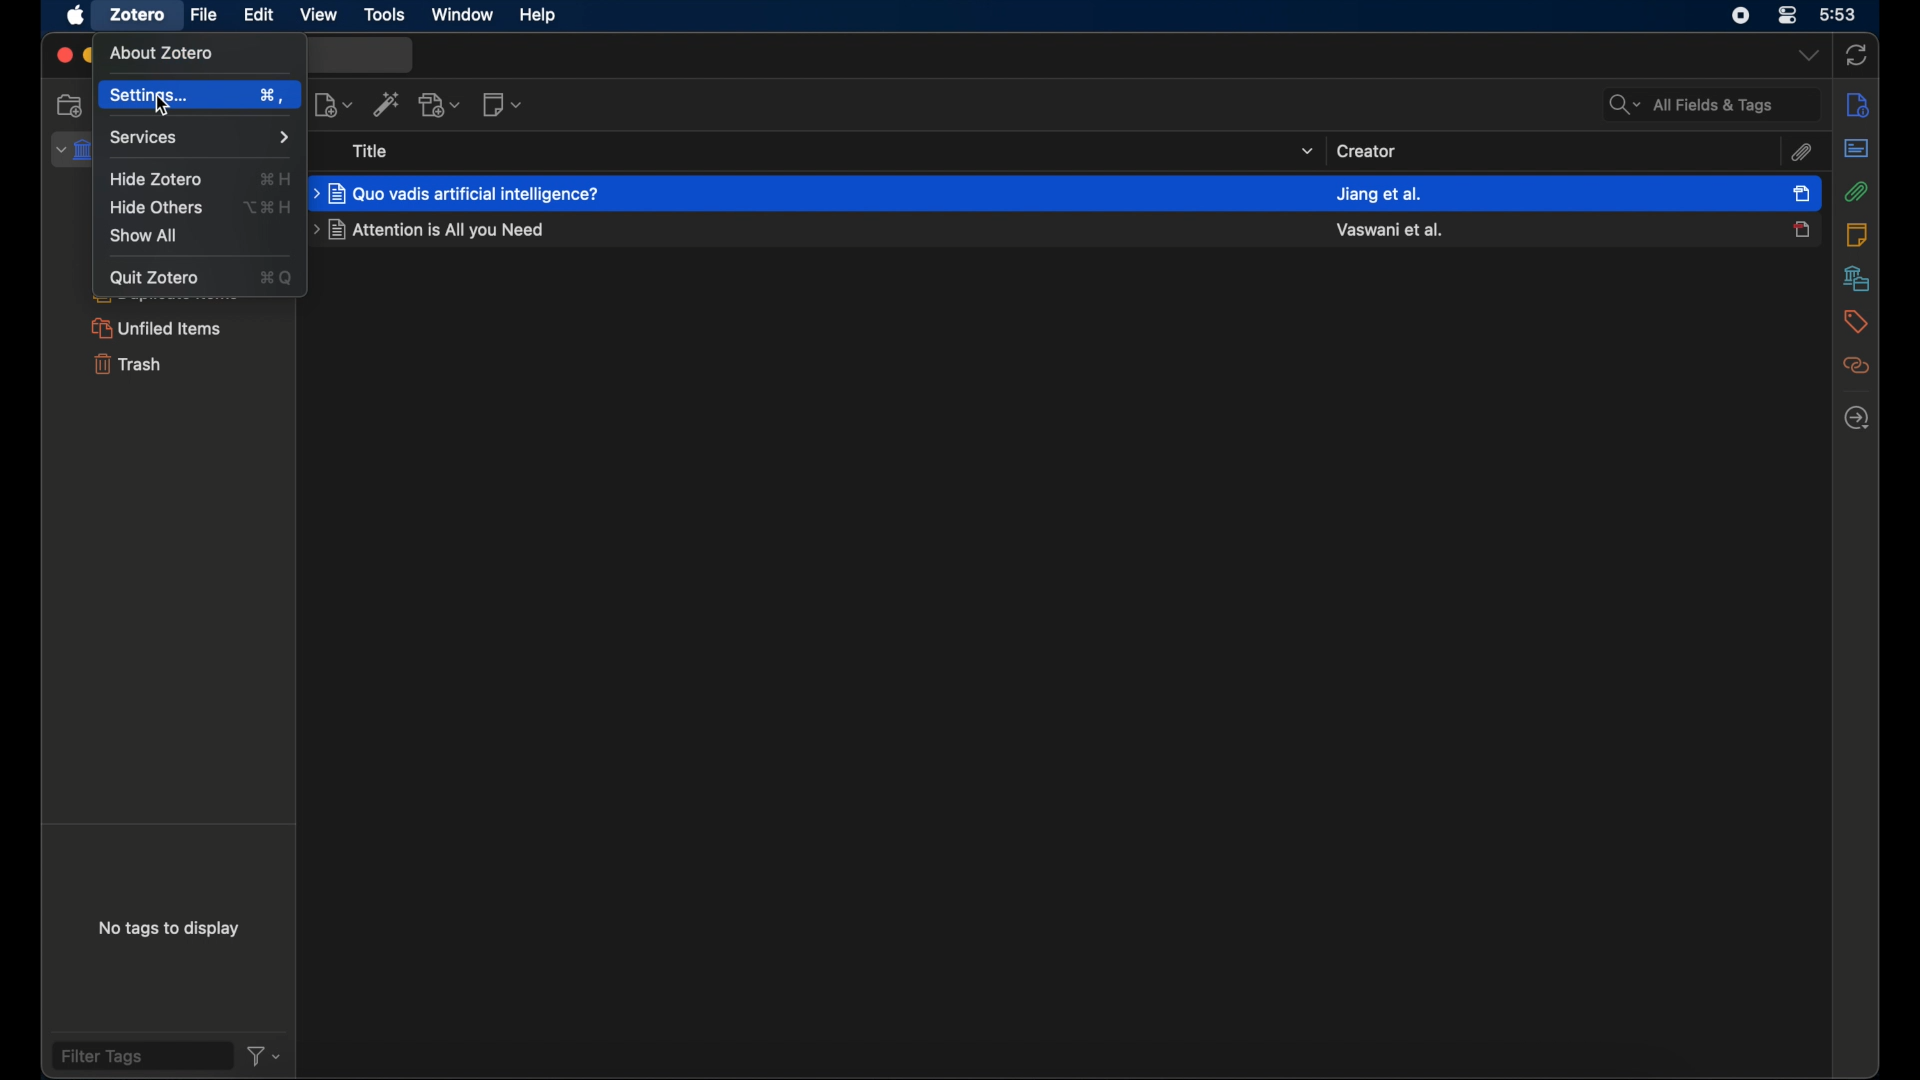  What do you see at coordinates (1856, 54) in the screenshot?
I see `sync` at bounding box center [1856, 54].